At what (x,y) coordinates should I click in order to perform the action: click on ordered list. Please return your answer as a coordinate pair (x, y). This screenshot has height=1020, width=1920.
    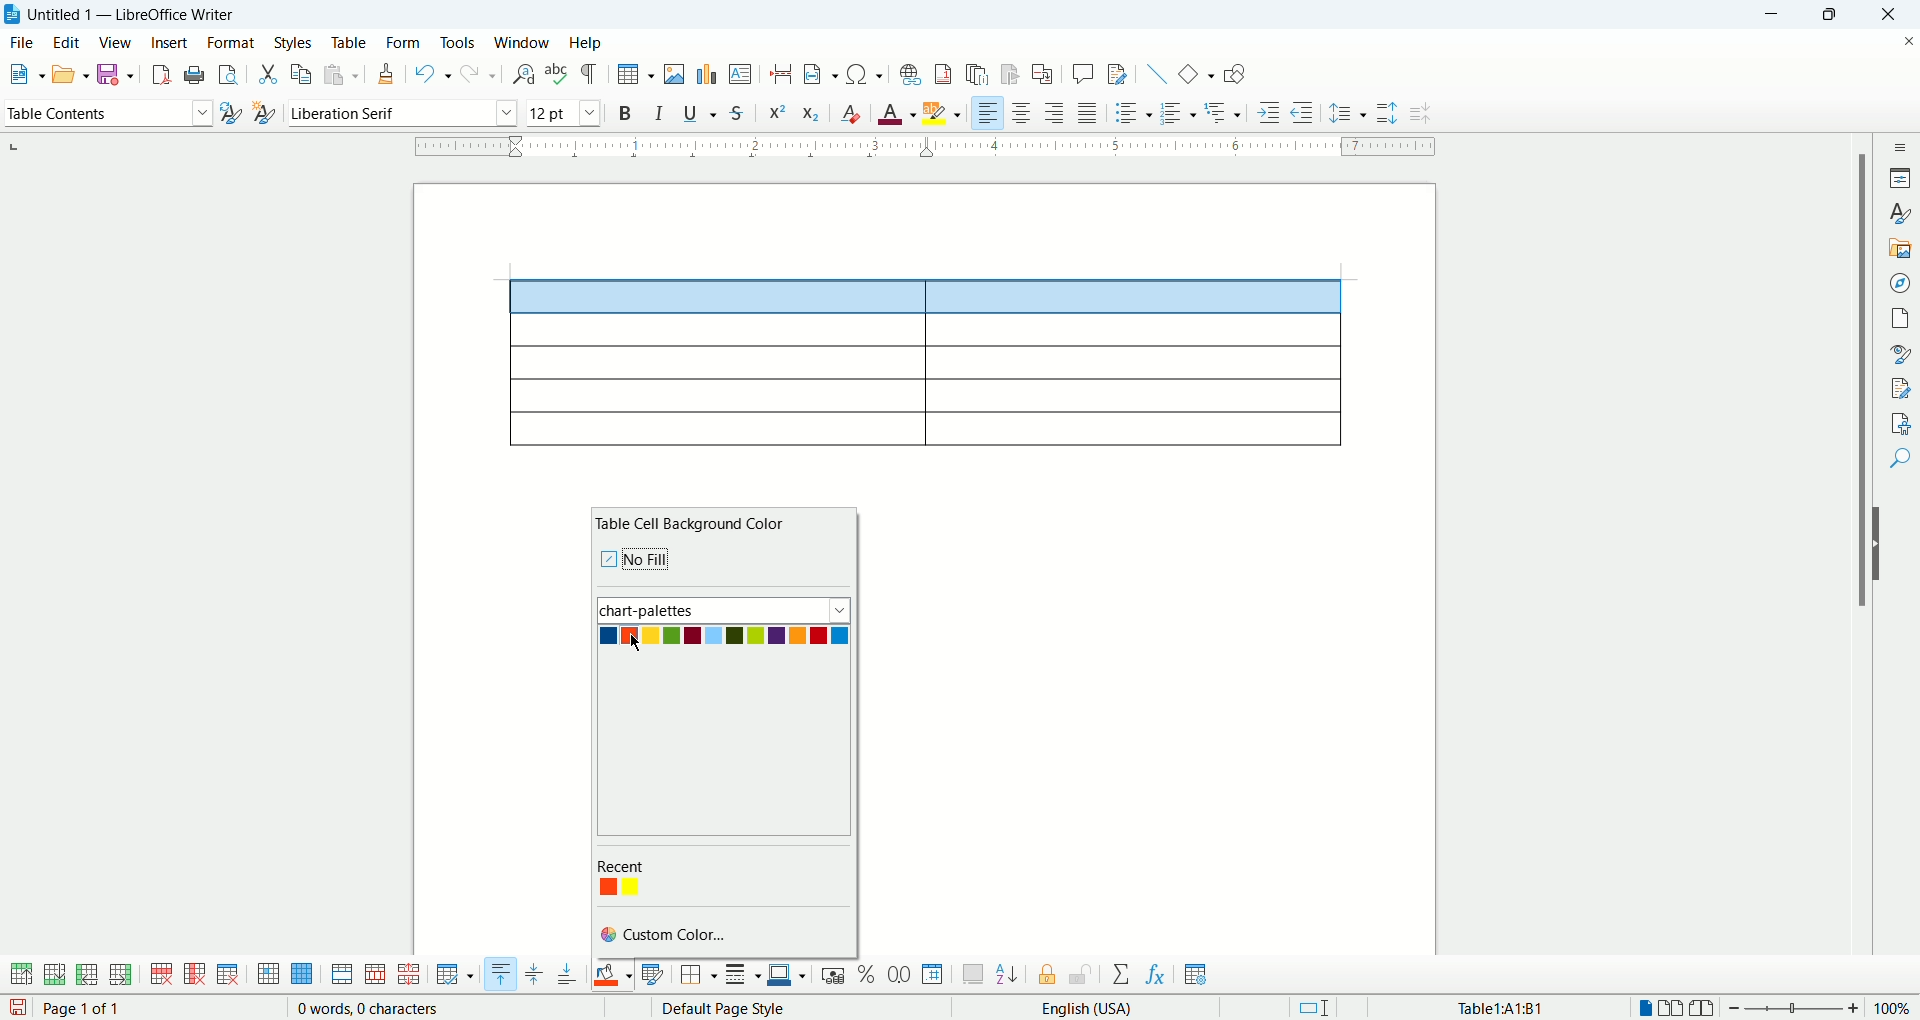
    Looking at the image, I should click on (1176, 112).